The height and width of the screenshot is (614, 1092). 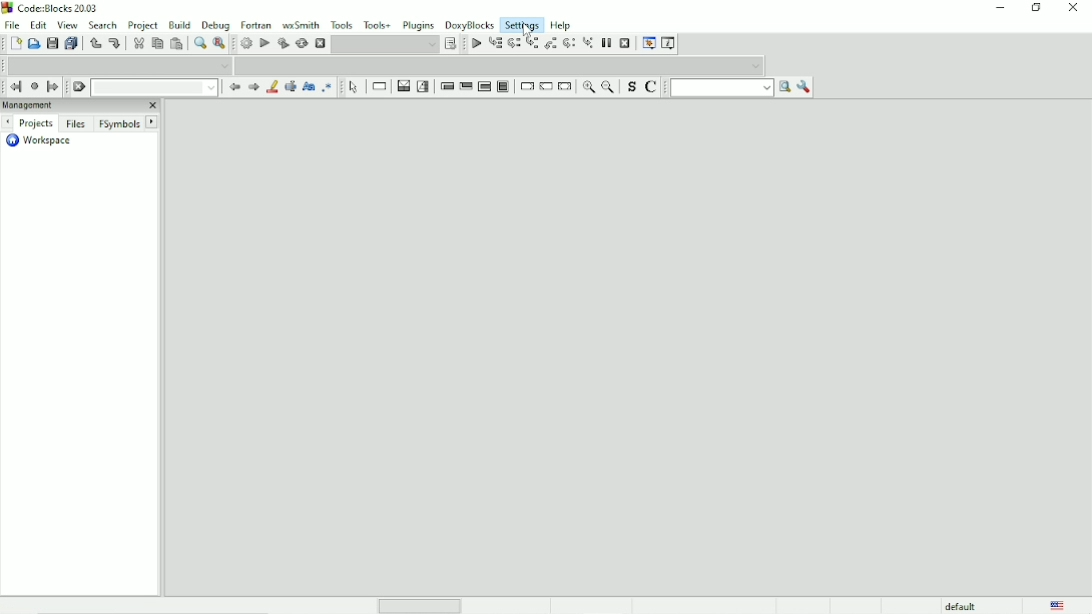 I want to click on Help, so click(x=562, y=26).